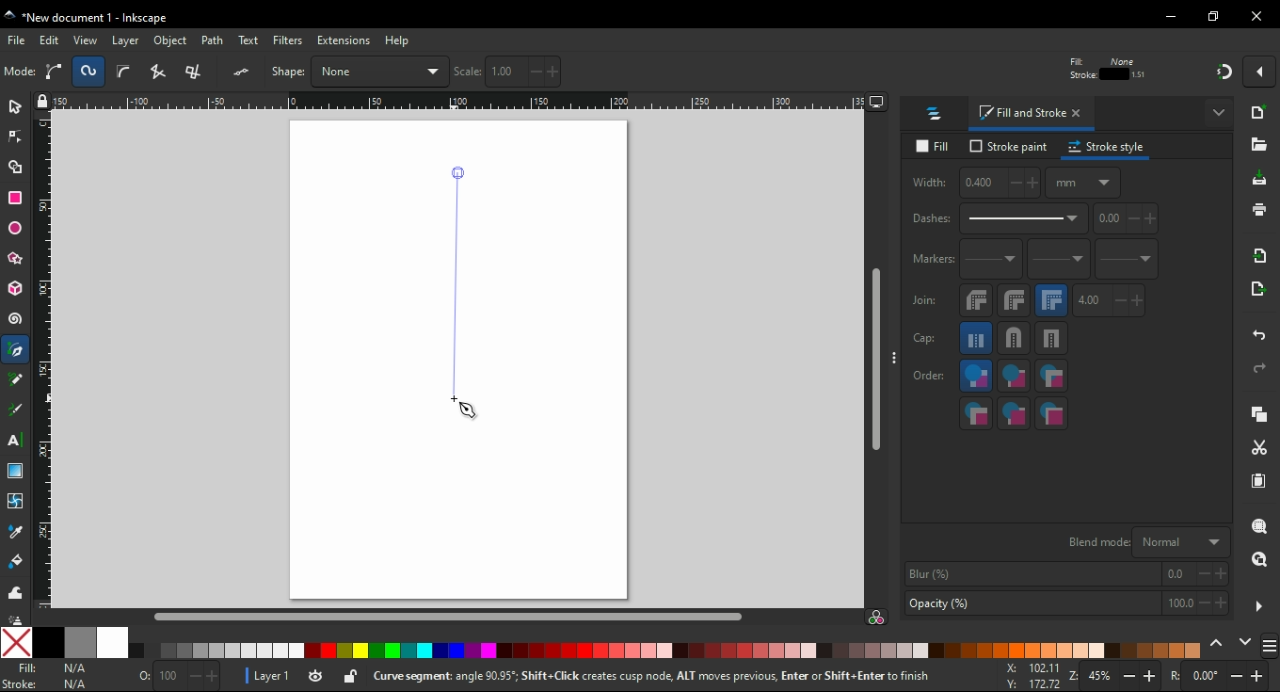  What do you see at coordinates (1127, 219) in the screenshot?
I see `pattern offset` at bounding box center [1127, 219].